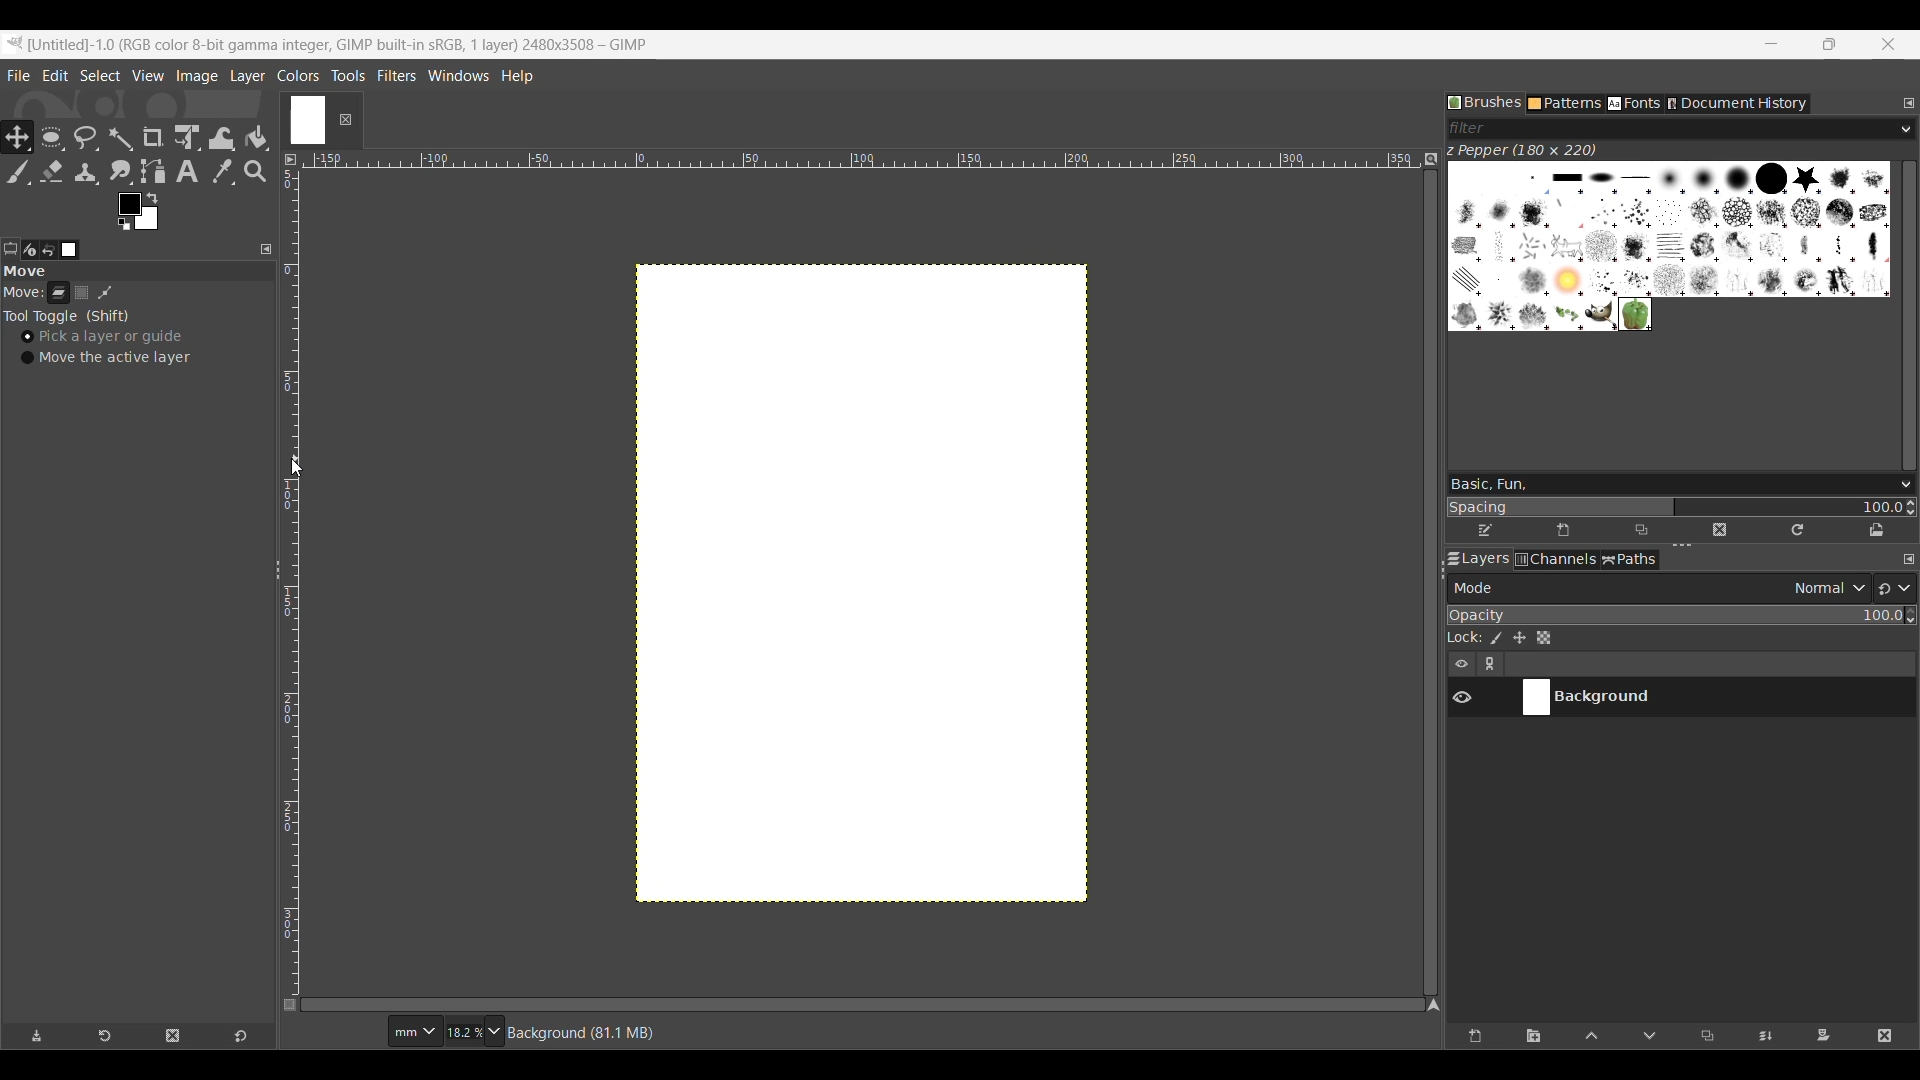 The width and height of the screenshot is (1920, 1080). What do you see at coordinates (153, 137) in the screenshot?
I see `Crop tool` at bounding box center [153, 137].